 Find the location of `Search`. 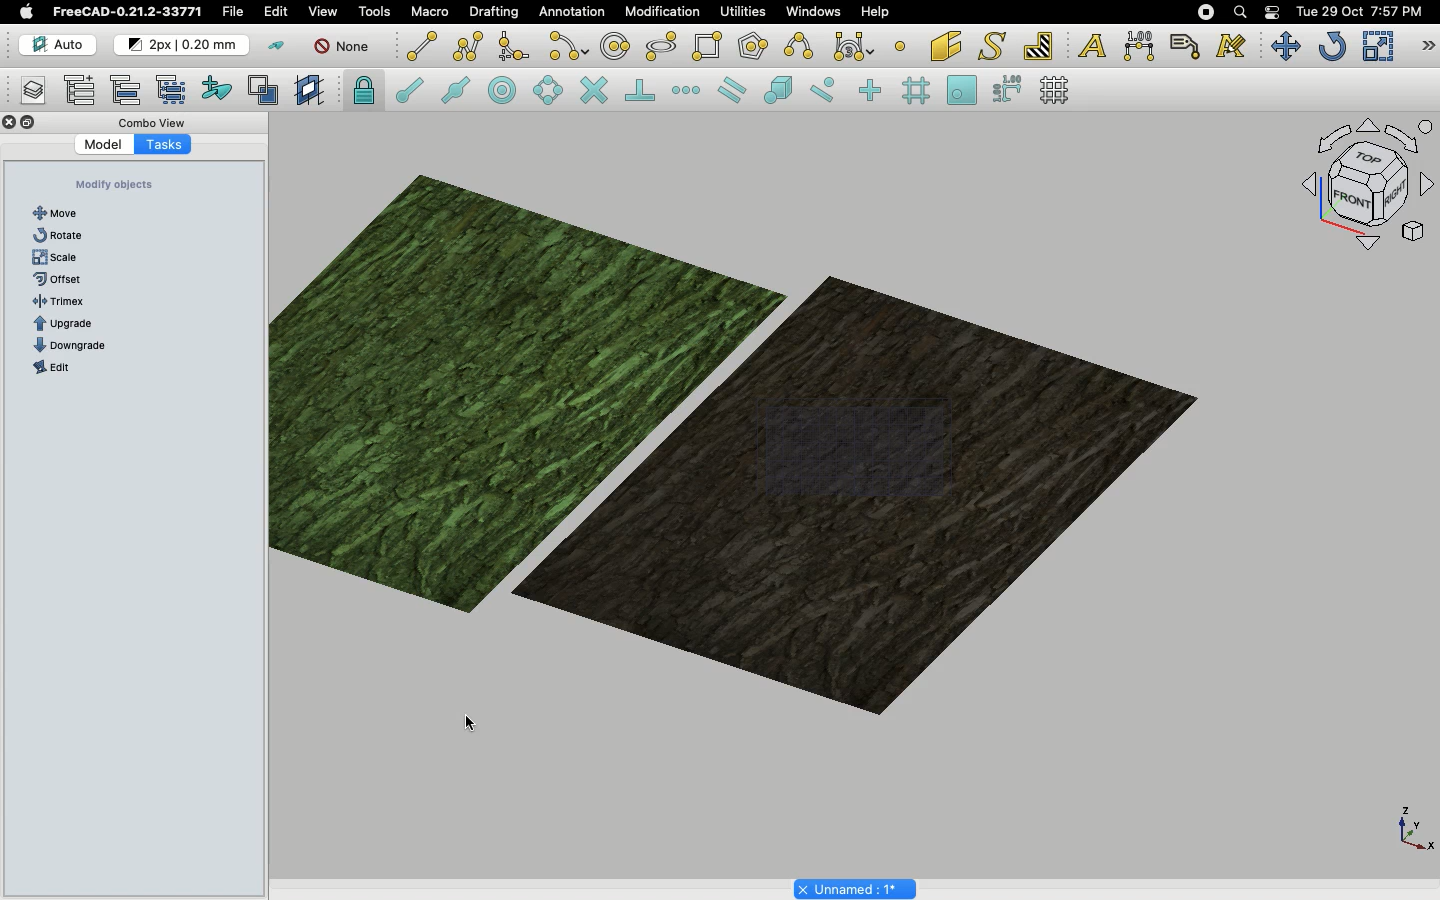

Search is located at coordinates (1239, 12).